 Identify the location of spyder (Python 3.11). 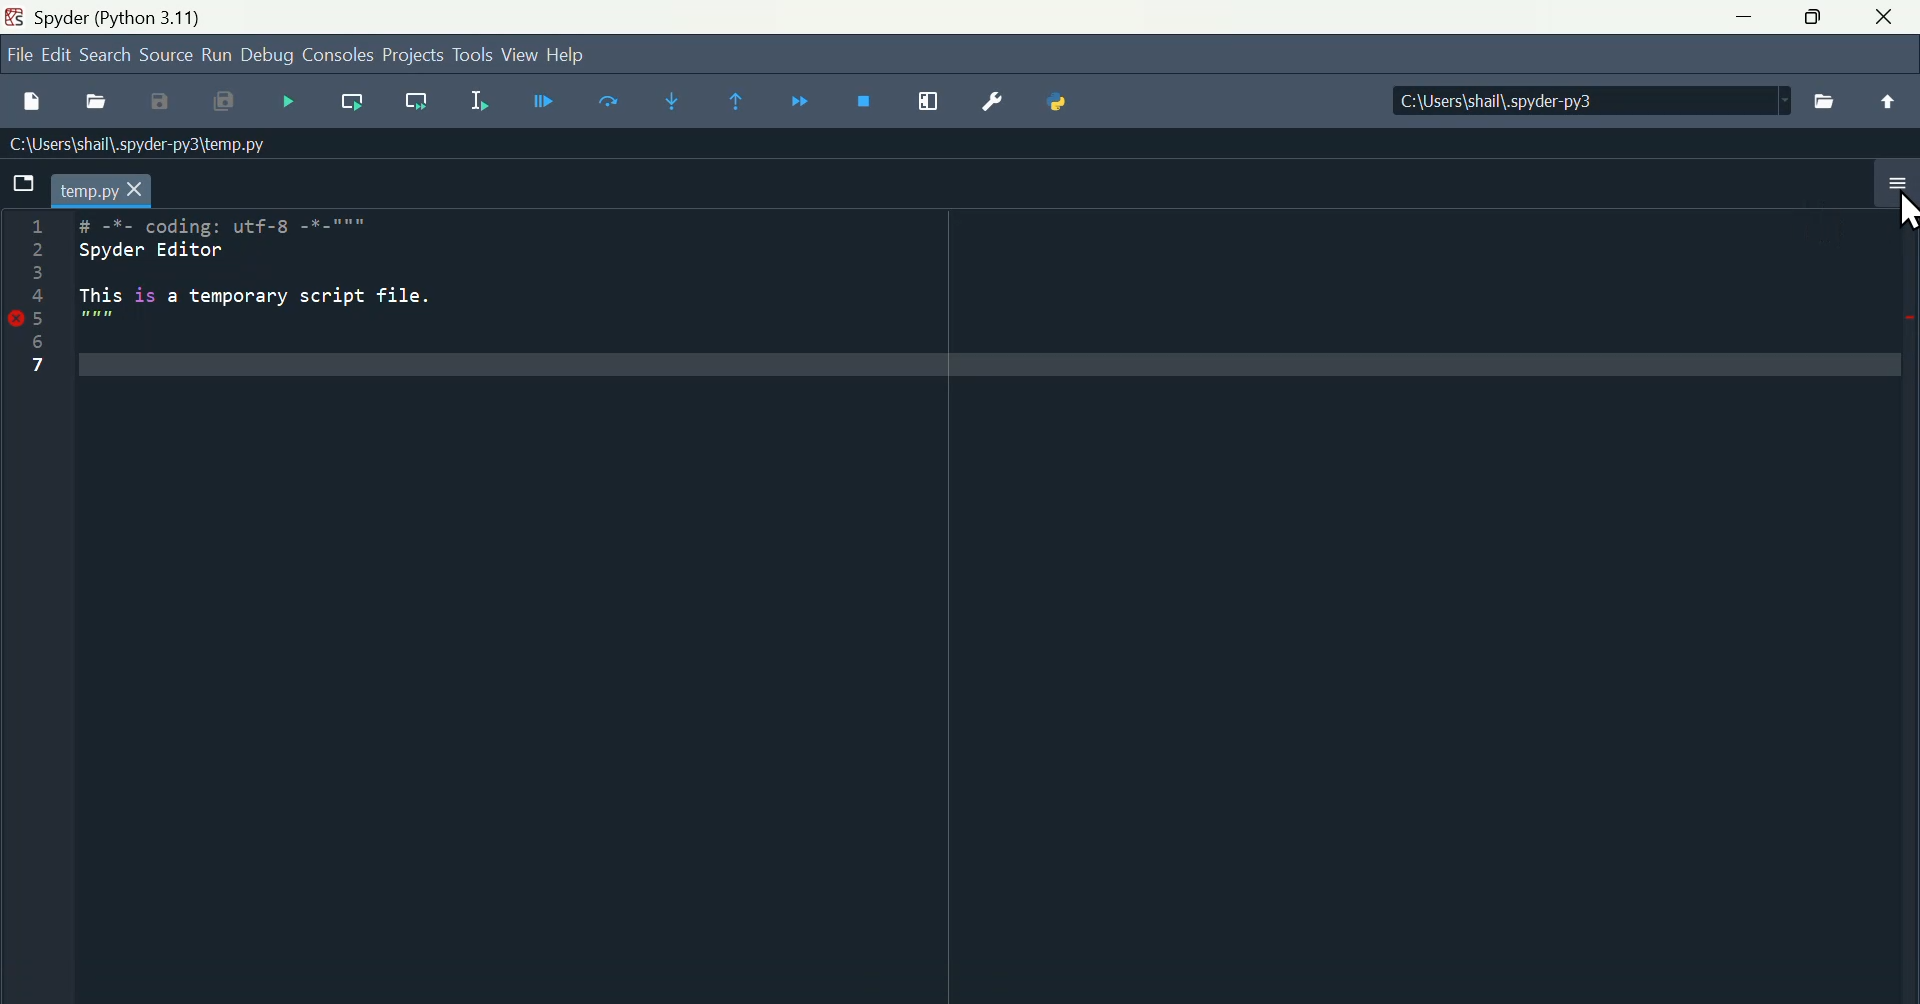
(129, 19).